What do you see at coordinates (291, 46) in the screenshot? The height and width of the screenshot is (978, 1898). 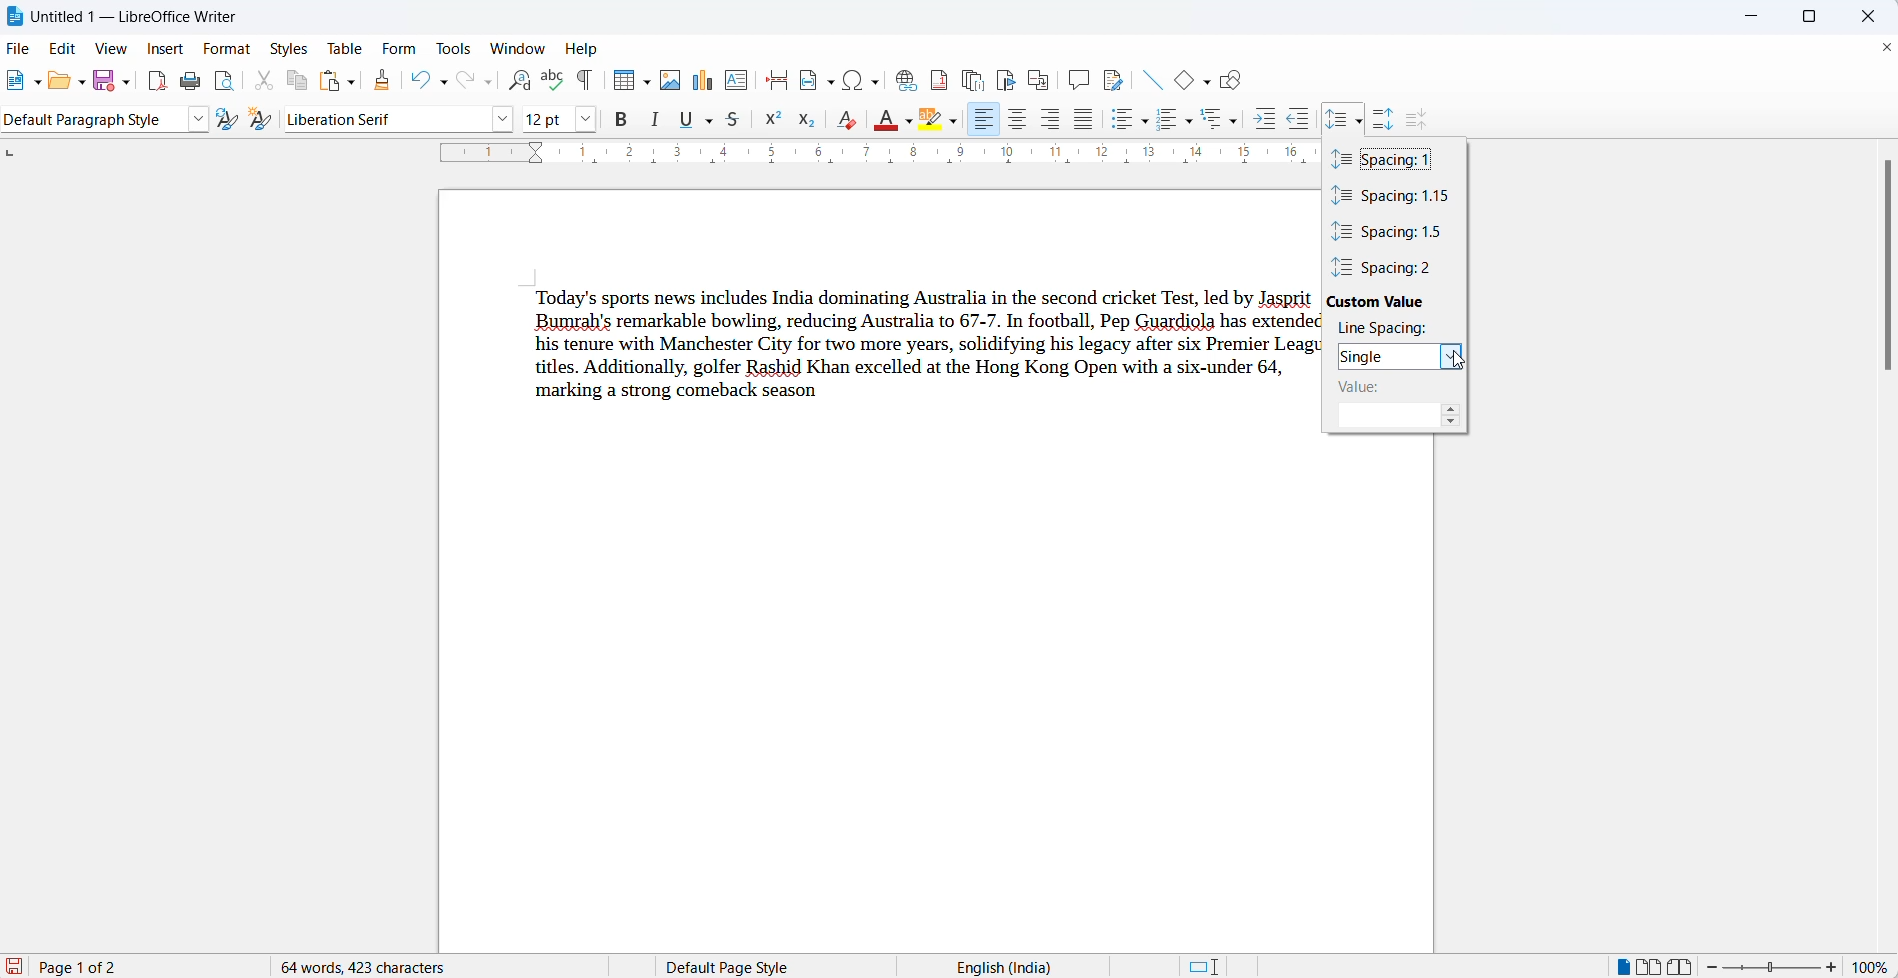 I see `styles` at bounding box center [291, 46].